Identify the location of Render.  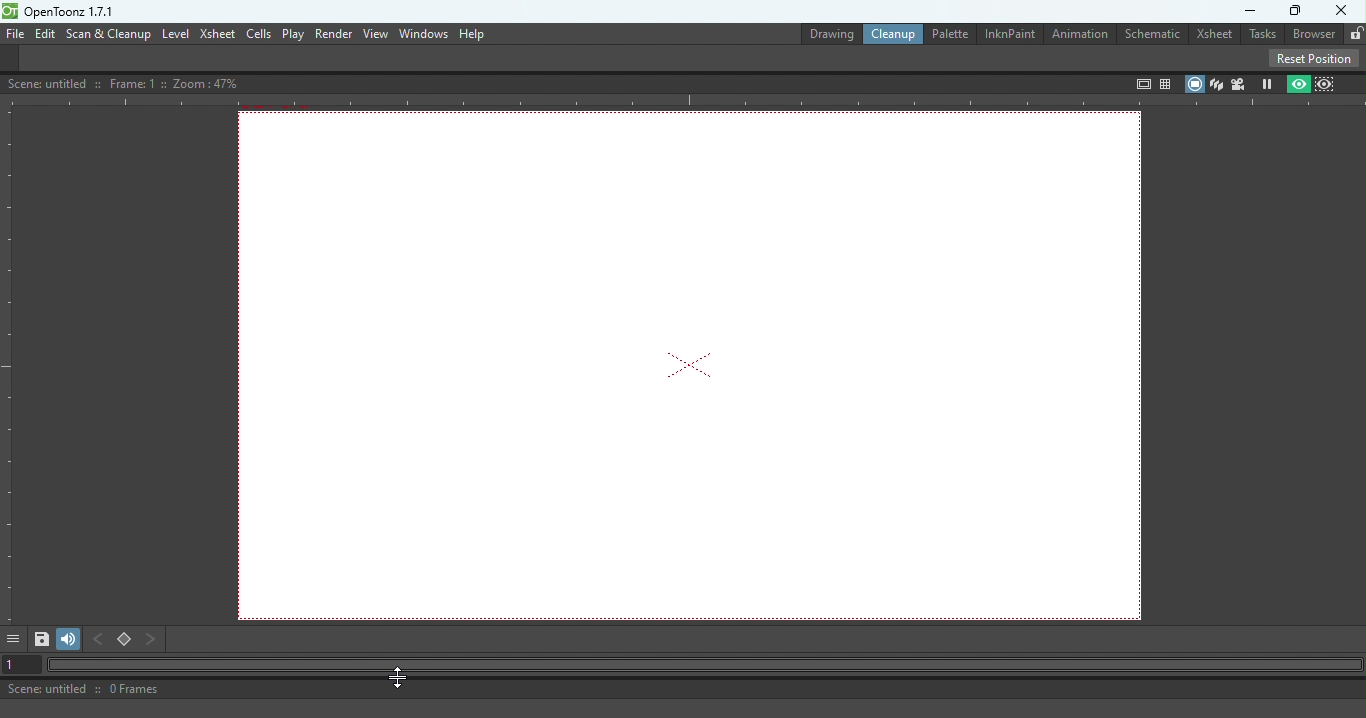
(331, 33).